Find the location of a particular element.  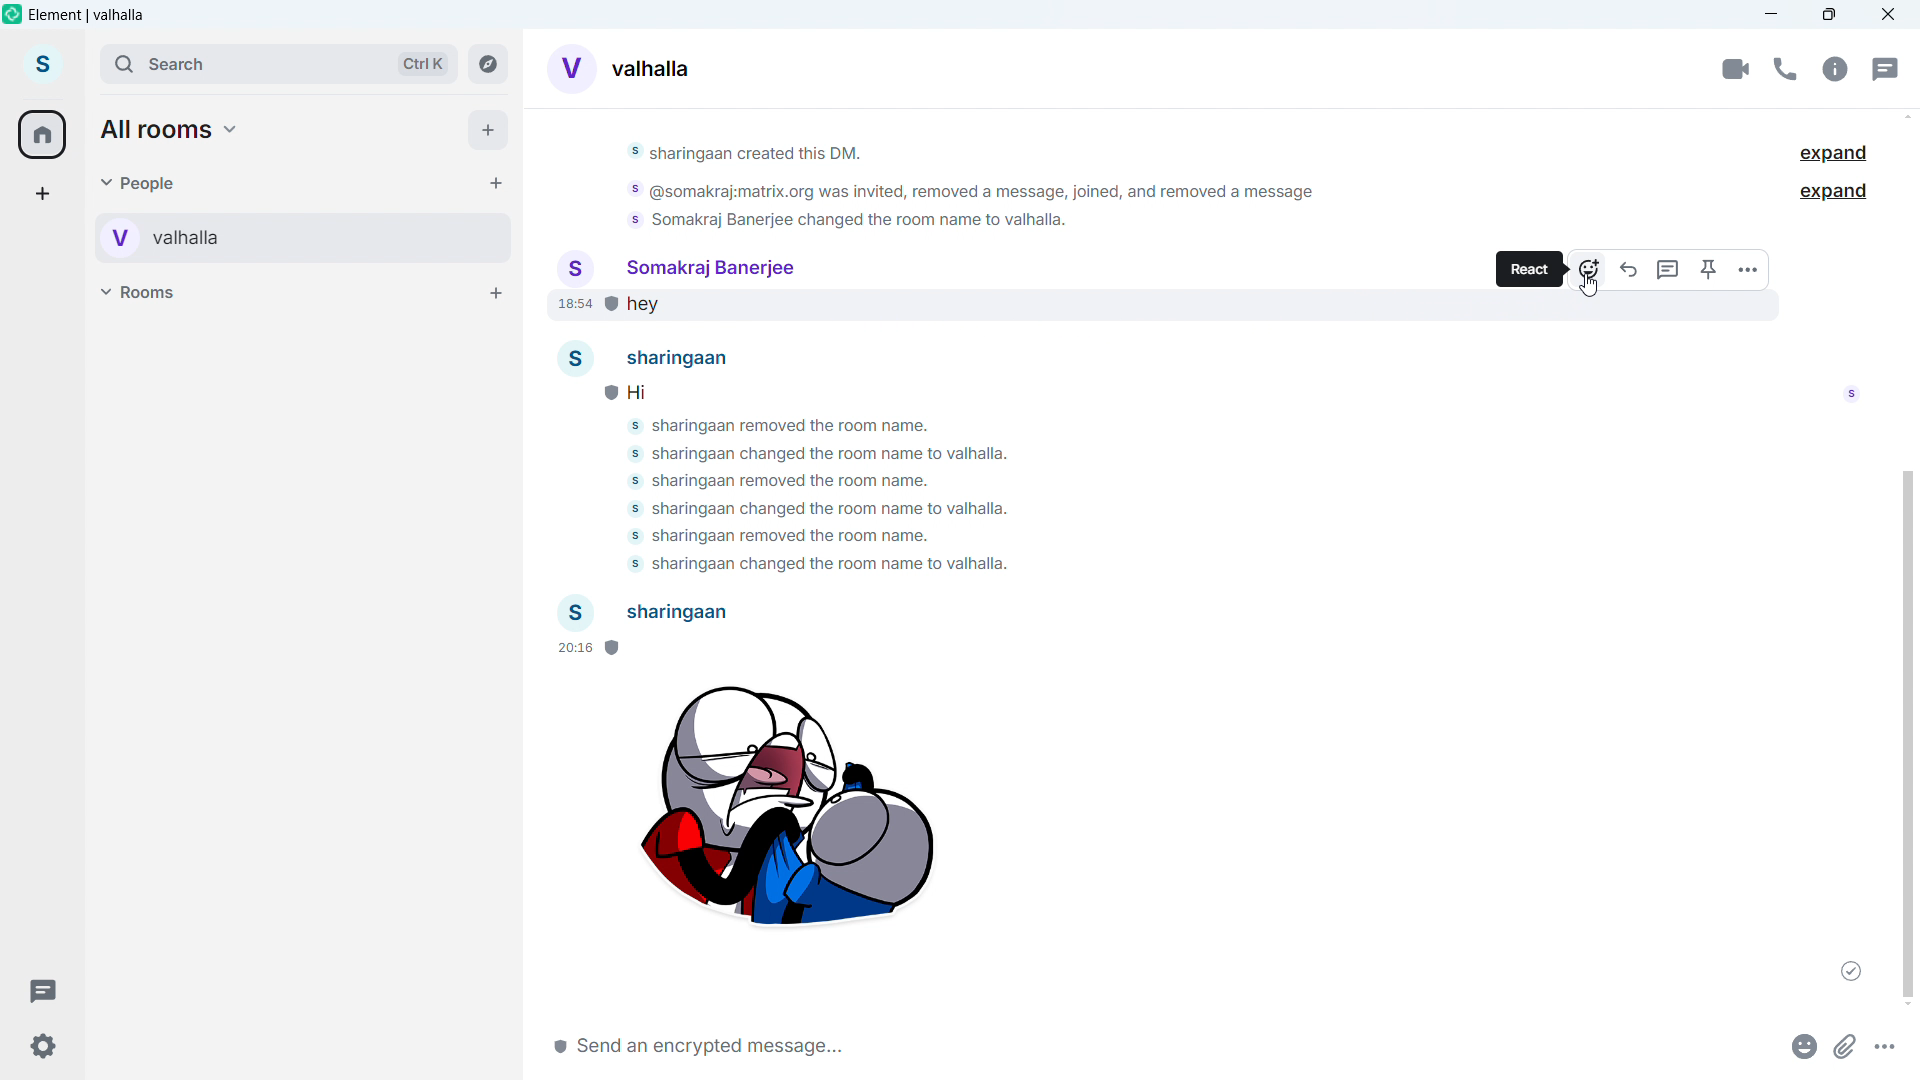

Time of sending is located at coordinates (585, 649).